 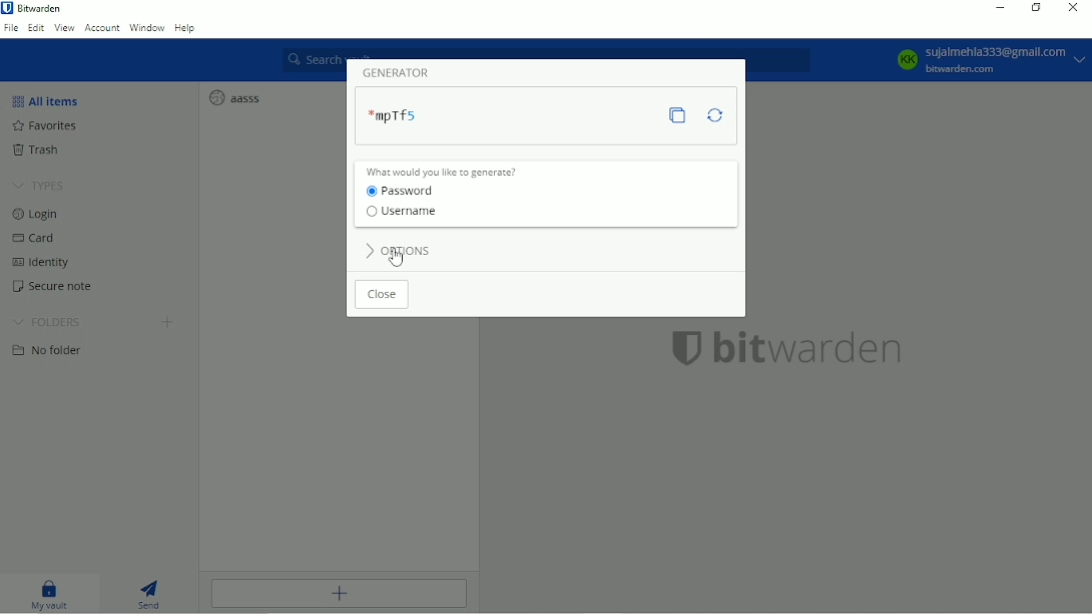 I want to click on bitwarden logo, so click(x=686, y=348).